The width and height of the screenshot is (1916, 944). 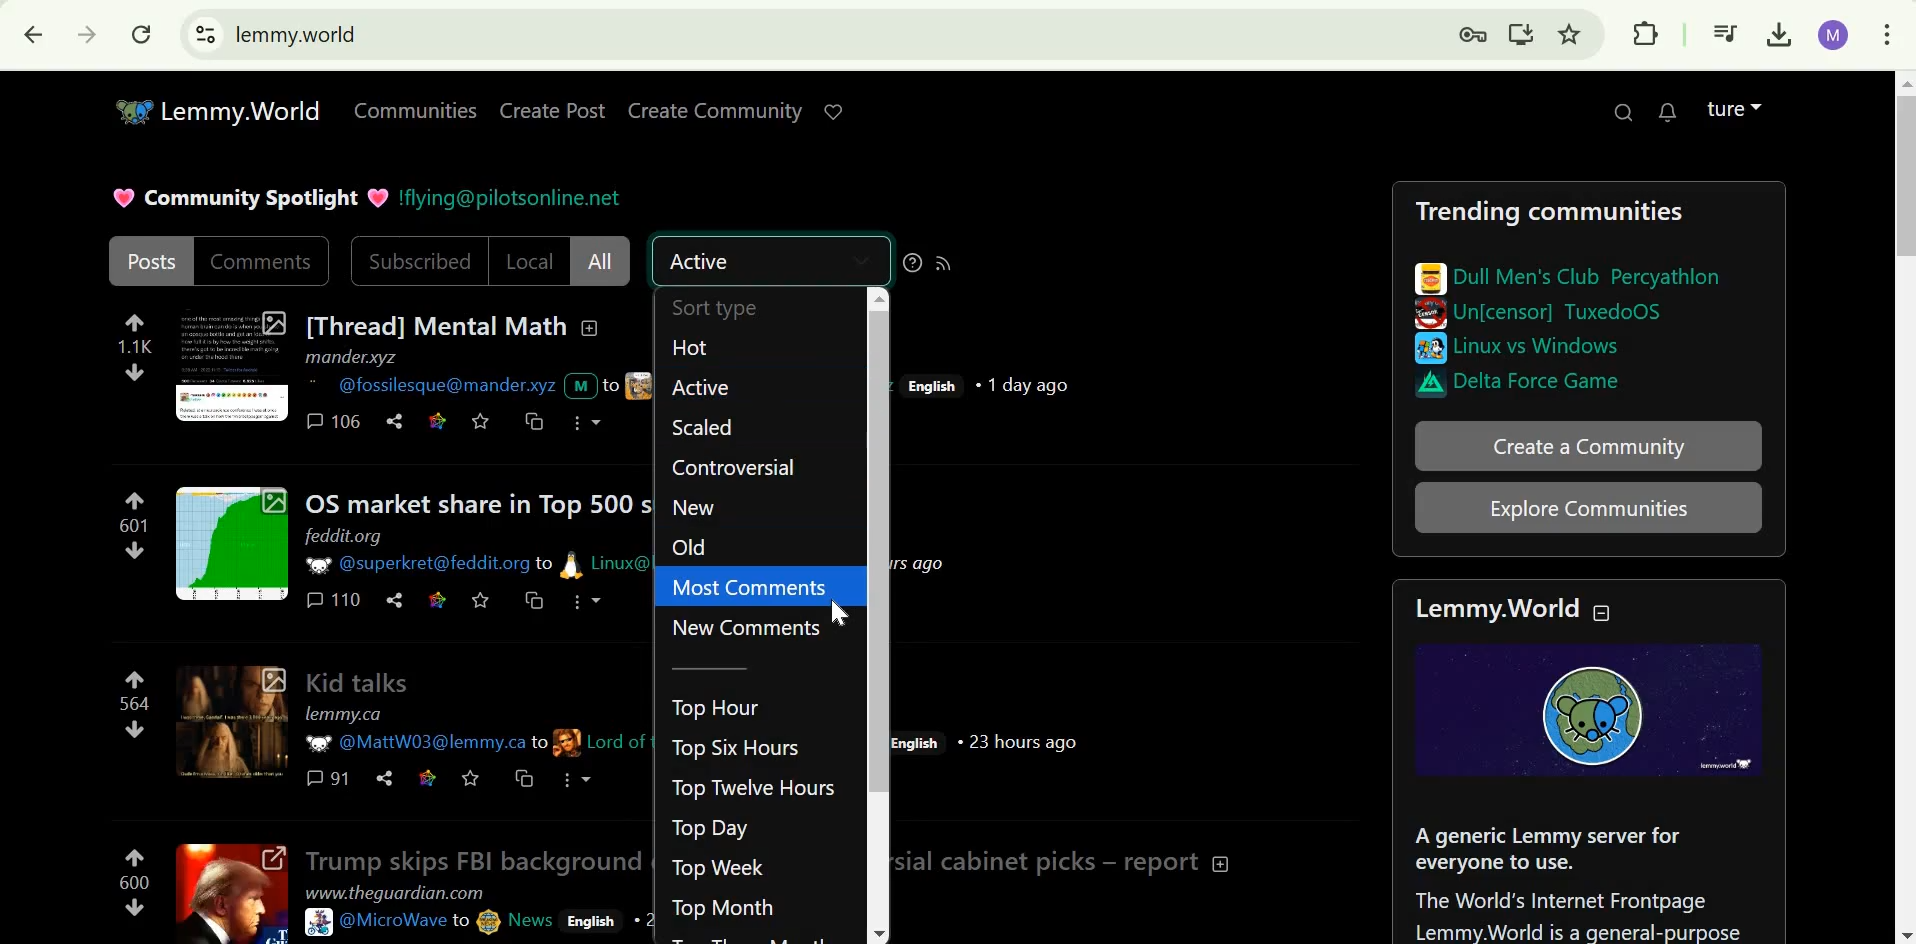 I want to click on Account, so click(x=1833, y=36).